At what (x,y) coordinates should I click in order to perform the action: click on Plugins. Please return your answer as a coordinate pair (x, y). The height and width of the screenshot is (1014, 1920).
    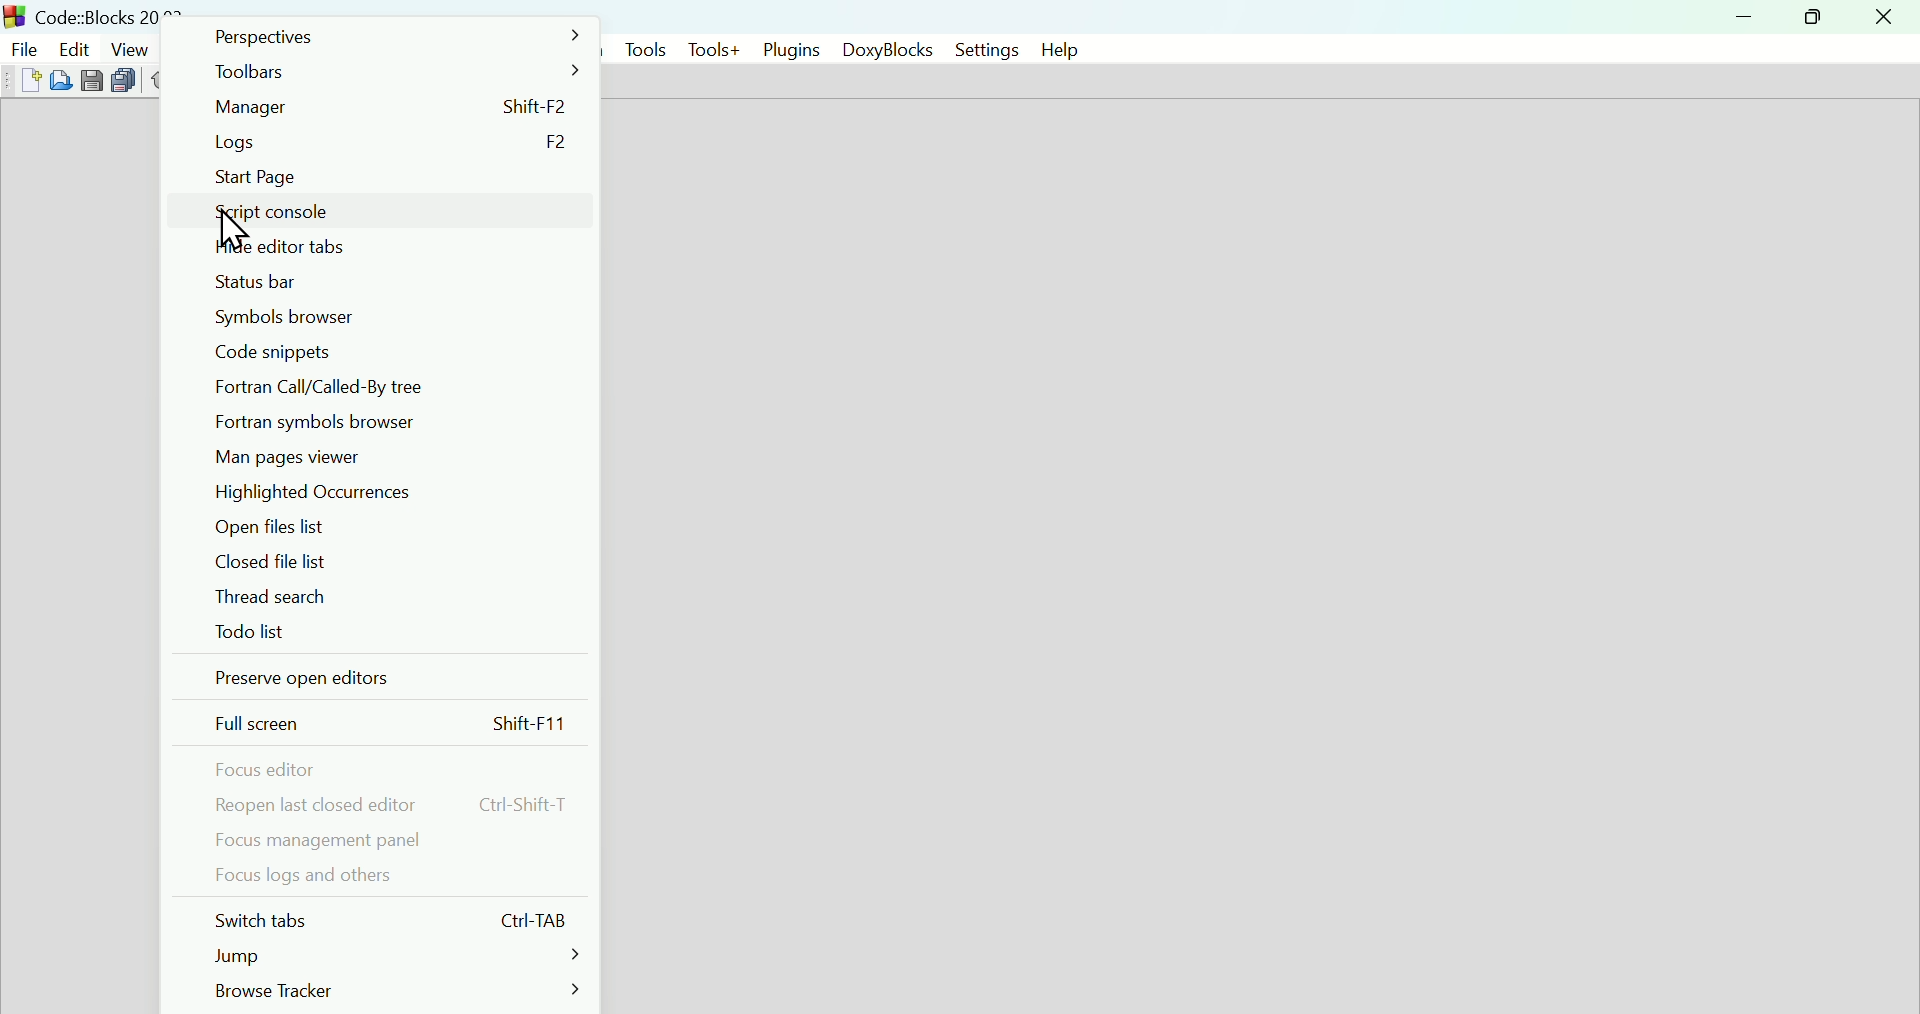
    Looking at the image, I should click on (791, 47).